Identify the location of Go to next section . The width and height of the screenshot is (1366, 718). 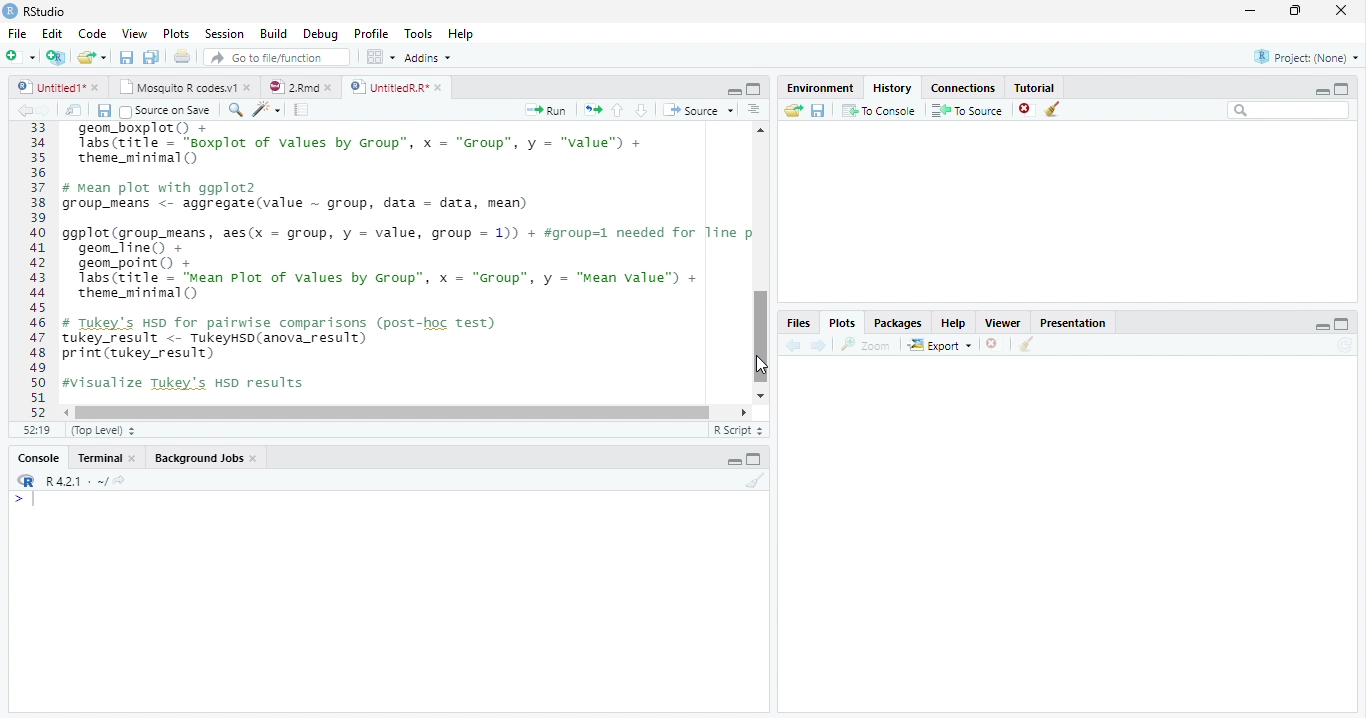
(642, 111).